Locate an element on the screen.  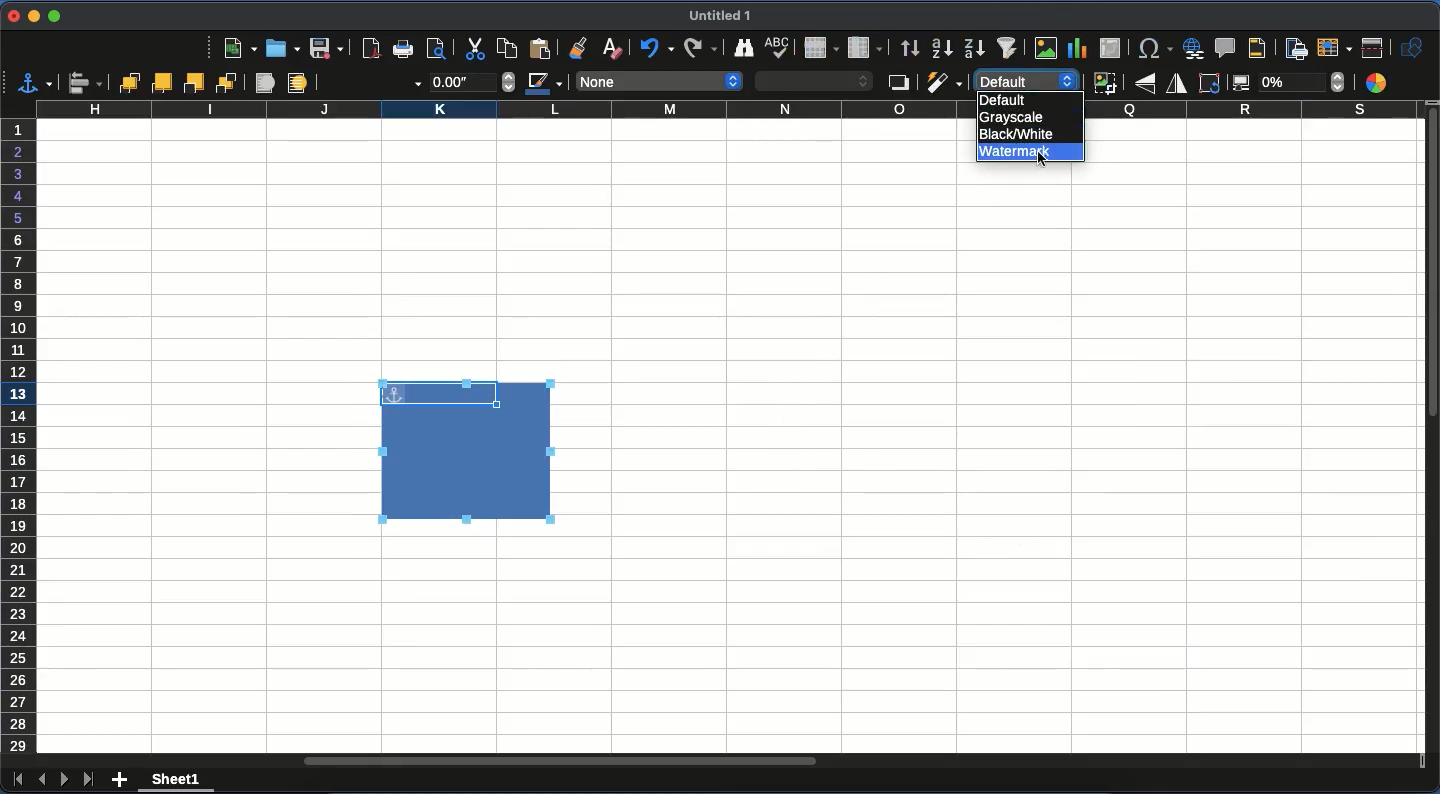
align objects is located at coordinates (85, 84).